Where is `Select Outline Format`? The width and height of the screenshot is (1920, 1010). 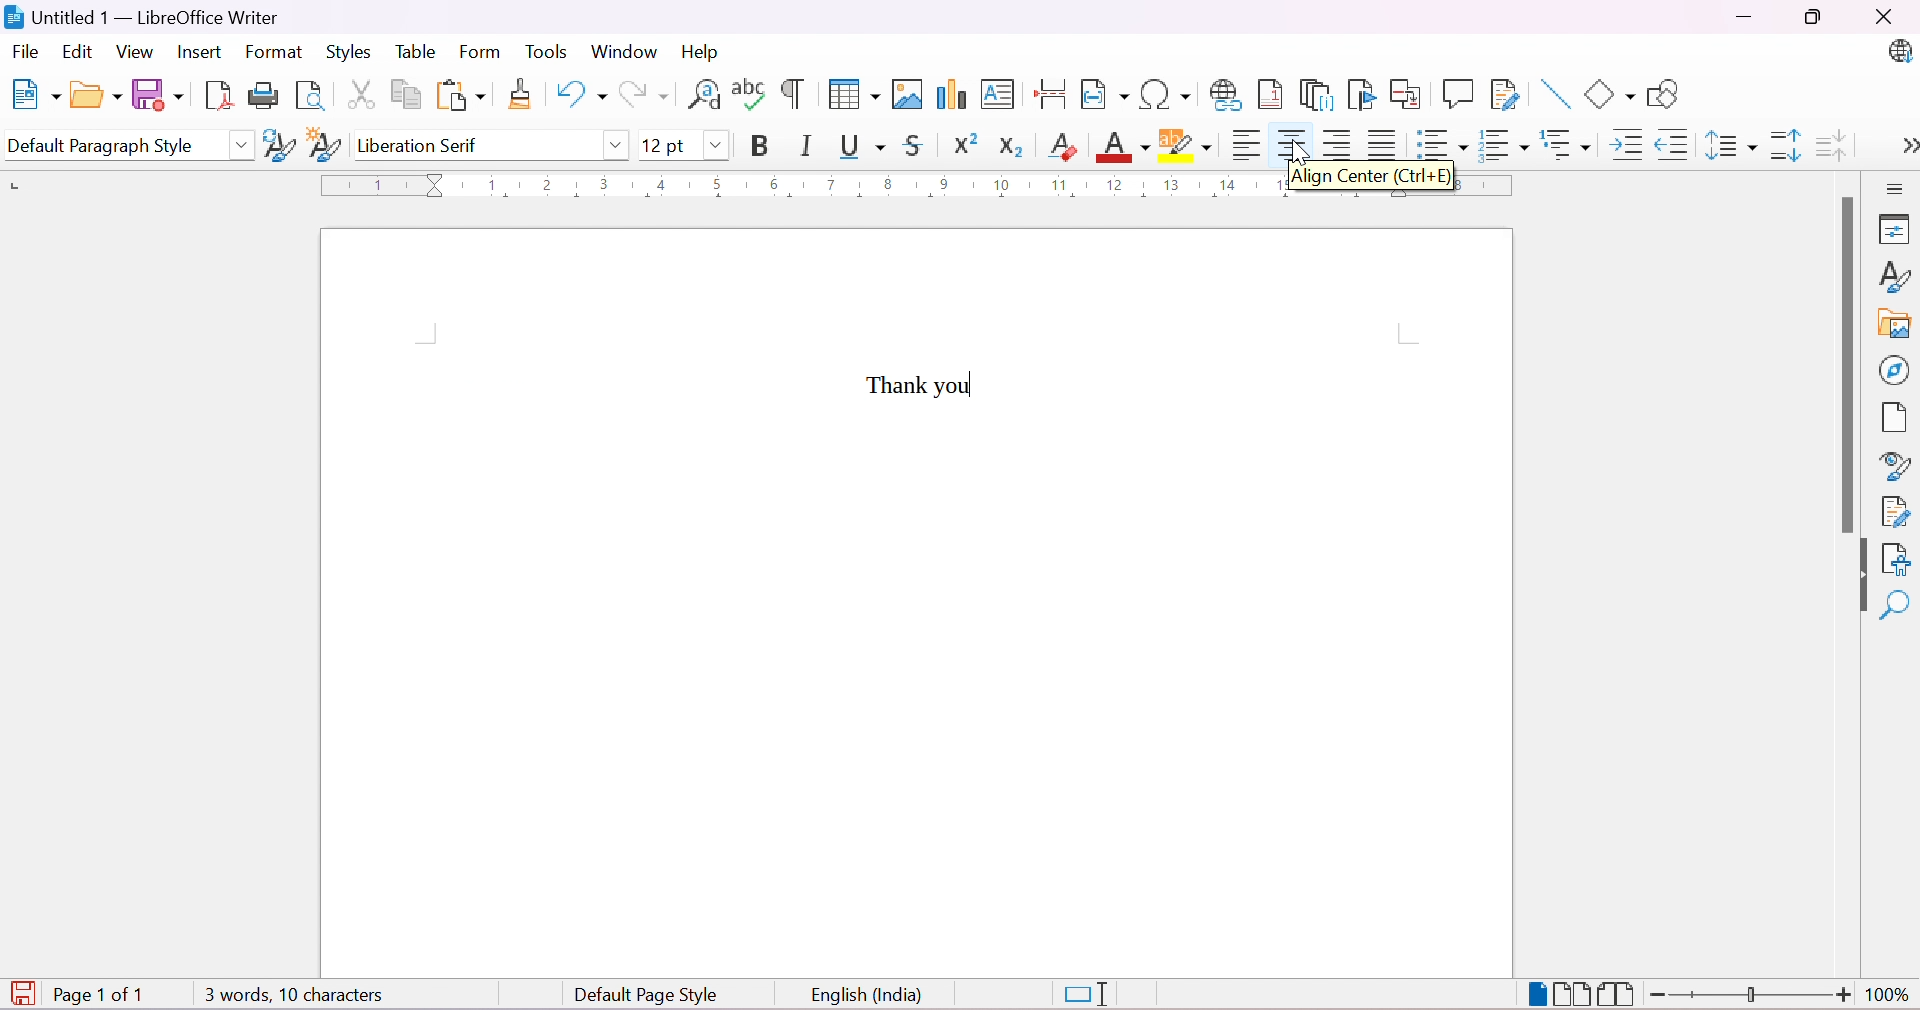
Select Outline Format is located at coordinates (1563, 144).